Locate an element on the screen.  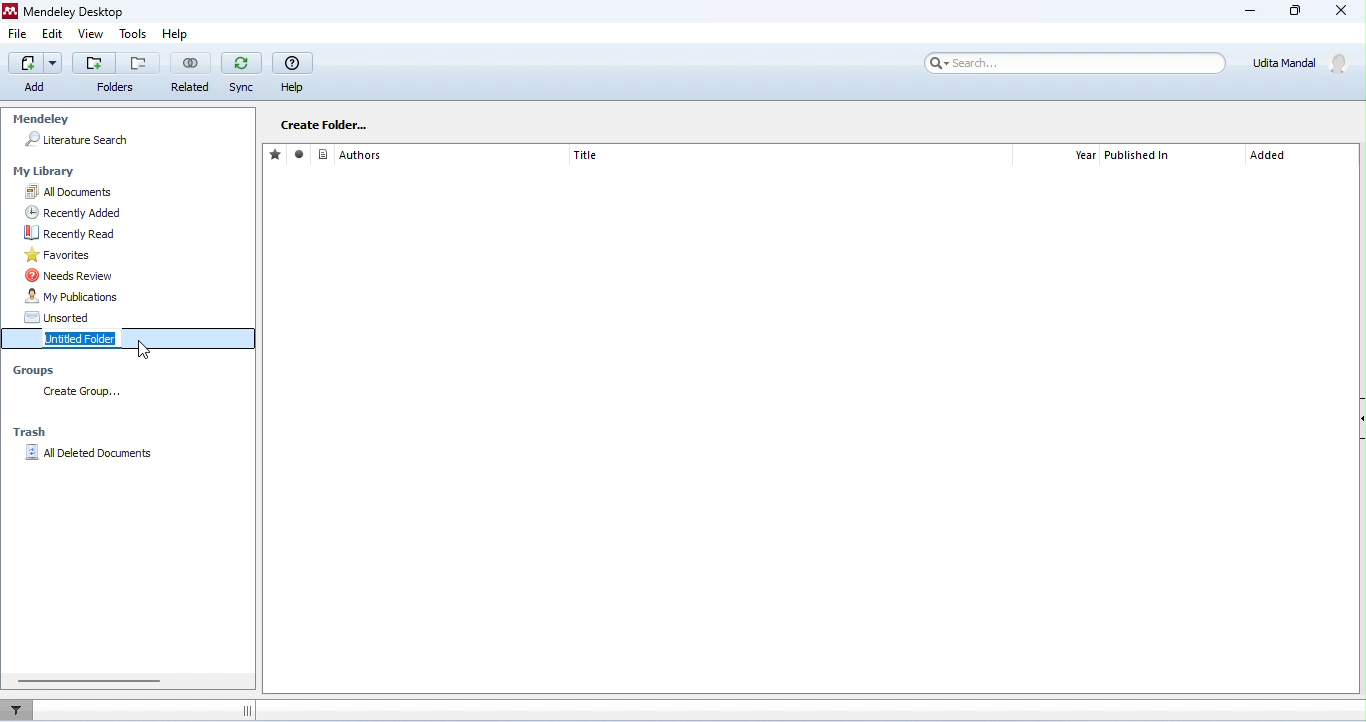
help is located at coordinates (293, 72).